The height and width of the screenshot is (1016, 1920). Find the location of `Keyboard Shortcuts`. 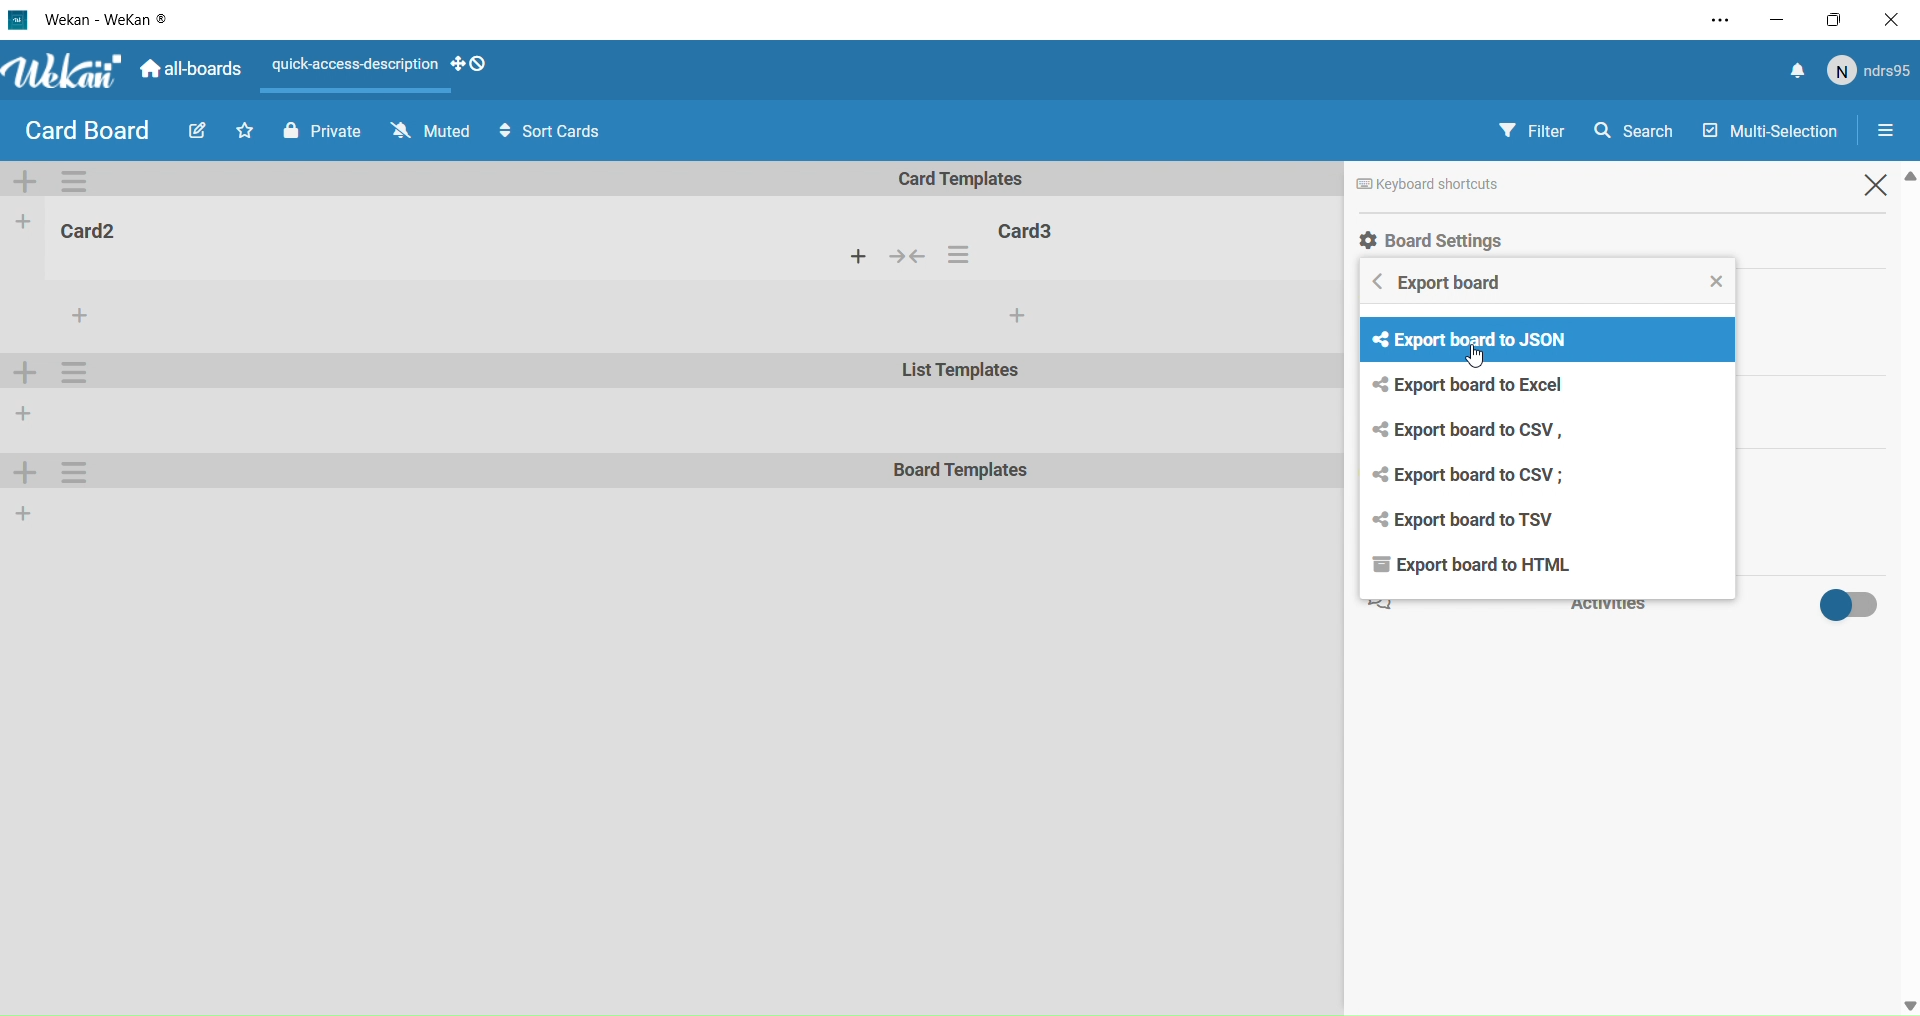

Keyboard Shortcuts is located at coordinates (1486, 184).